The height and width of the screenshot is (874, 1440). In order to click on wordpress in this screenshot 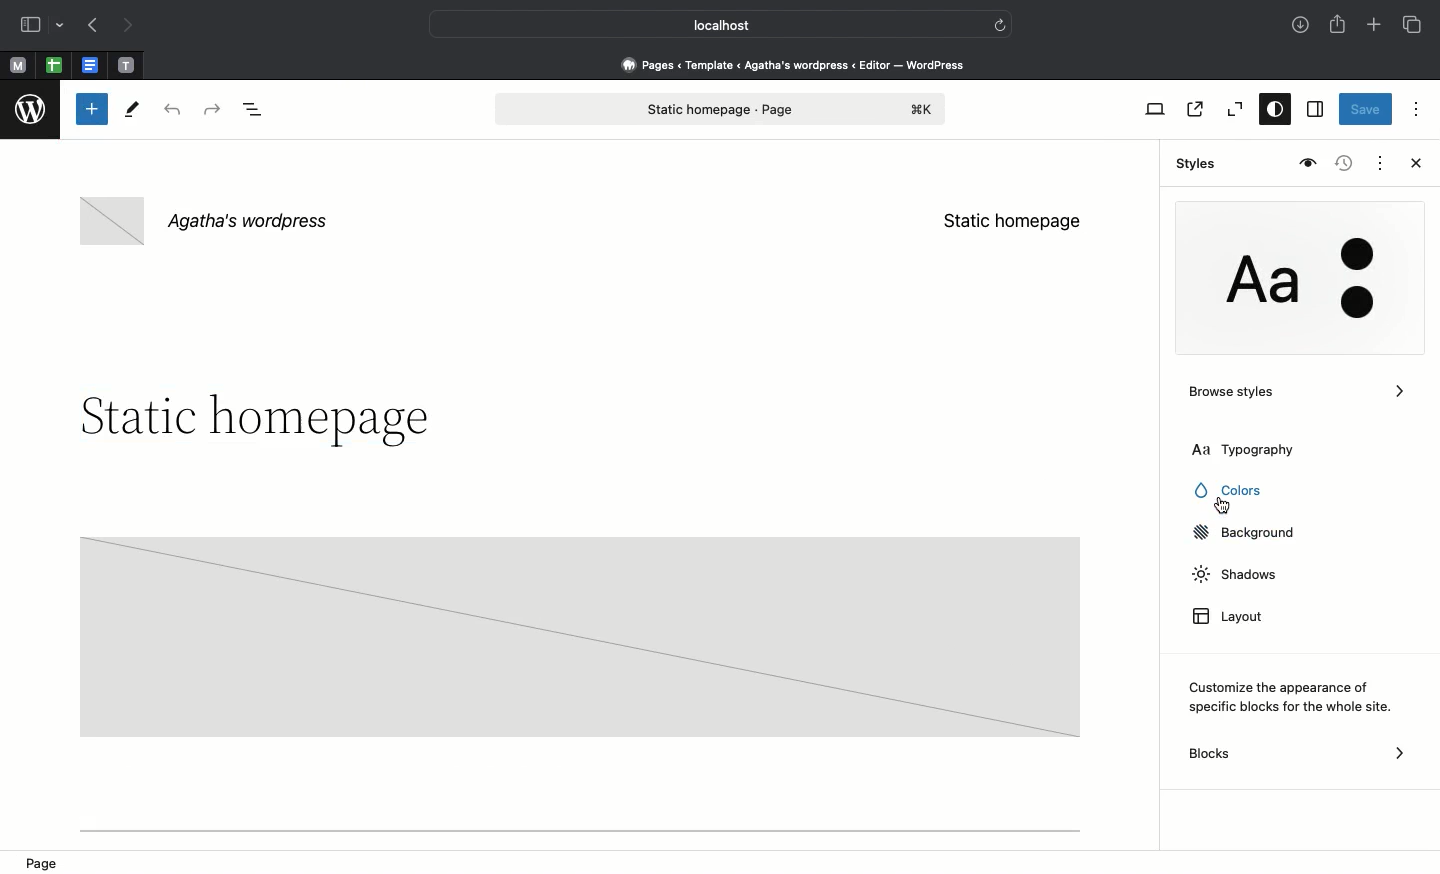, I will do `click(31, 110)`.